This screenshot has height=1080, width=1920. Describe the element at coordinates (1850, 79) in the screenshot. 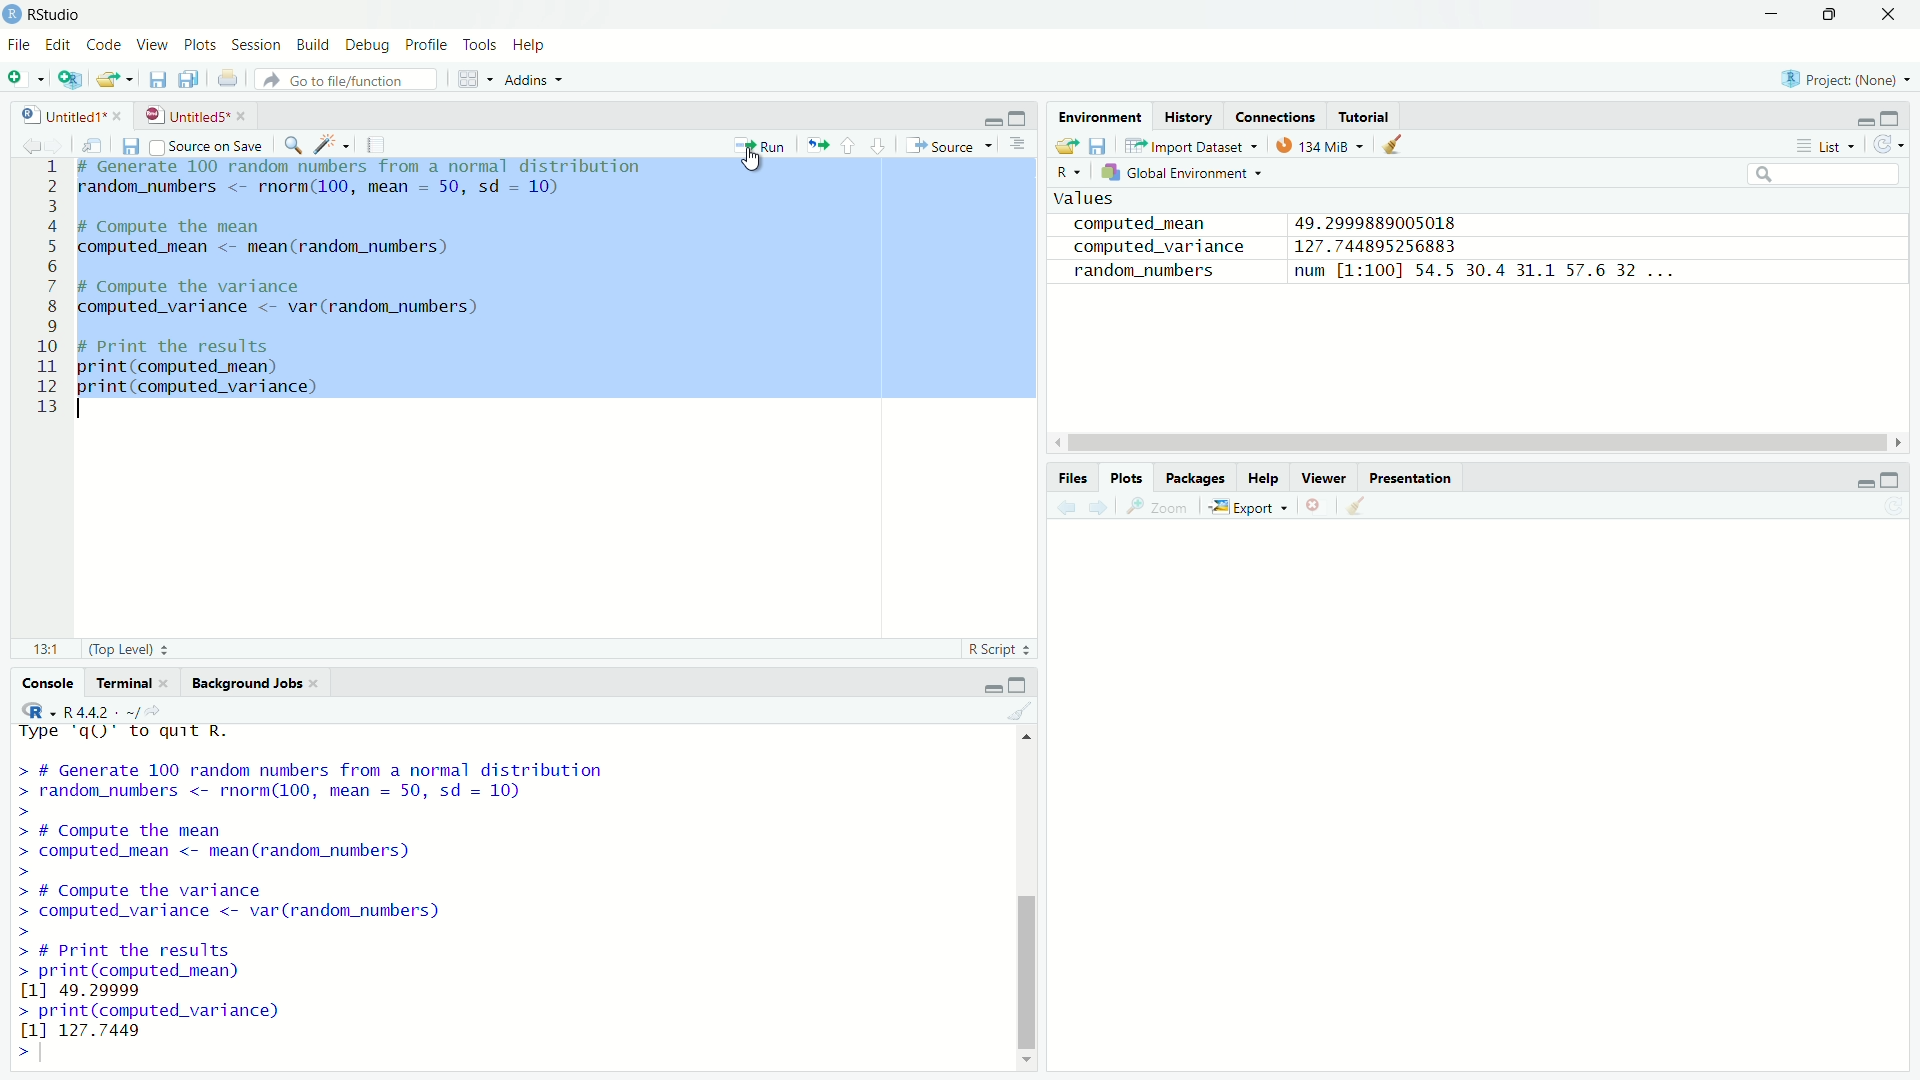

I see `project: (none)` at that location.